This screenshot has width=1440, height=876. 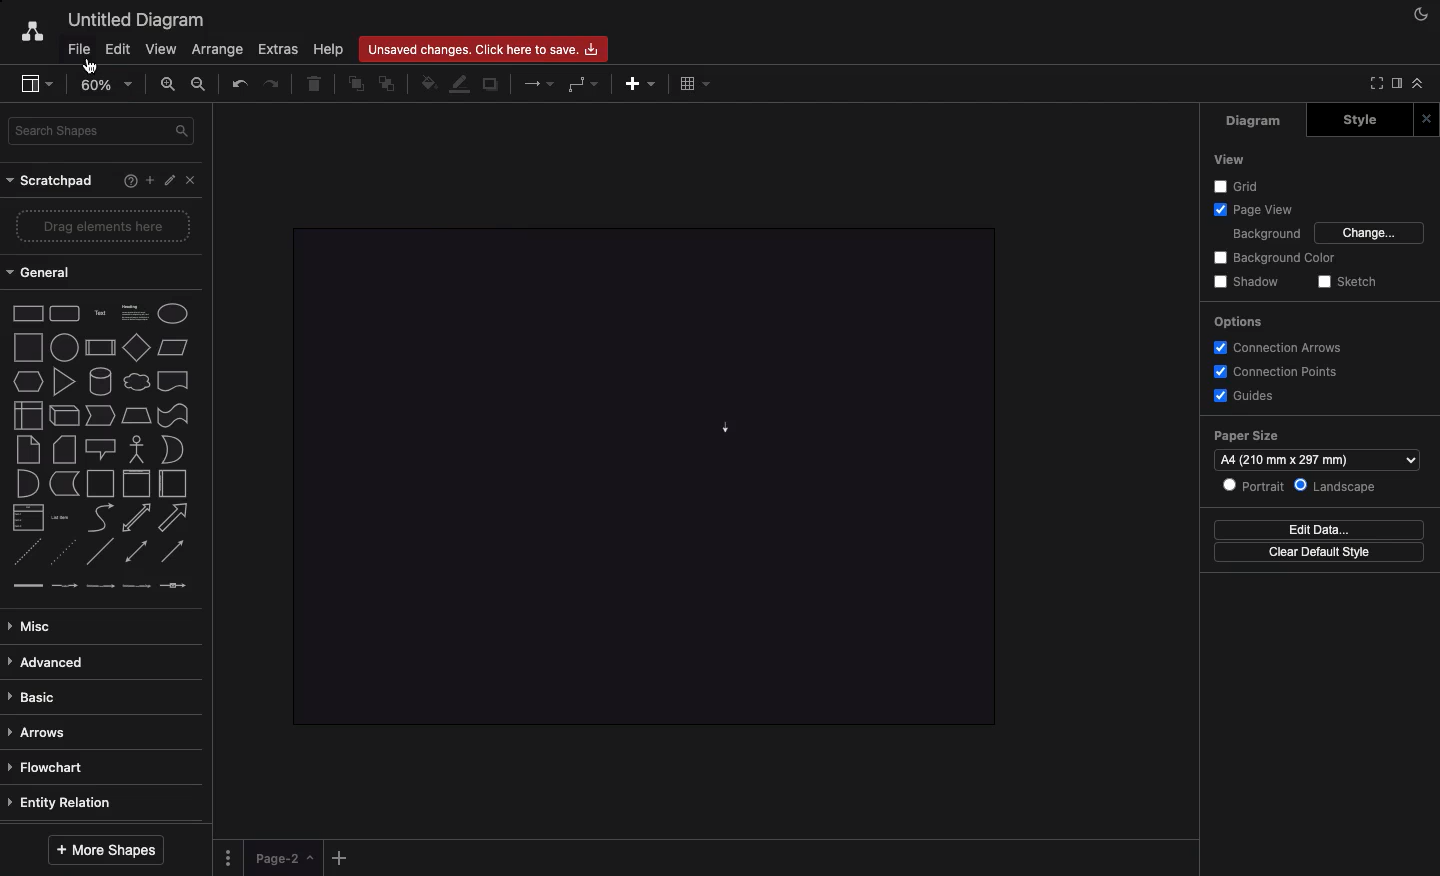 What do you see at coordinates (342, 854) in the screenshot?
I see `Add` at bounding box center [342, 854].